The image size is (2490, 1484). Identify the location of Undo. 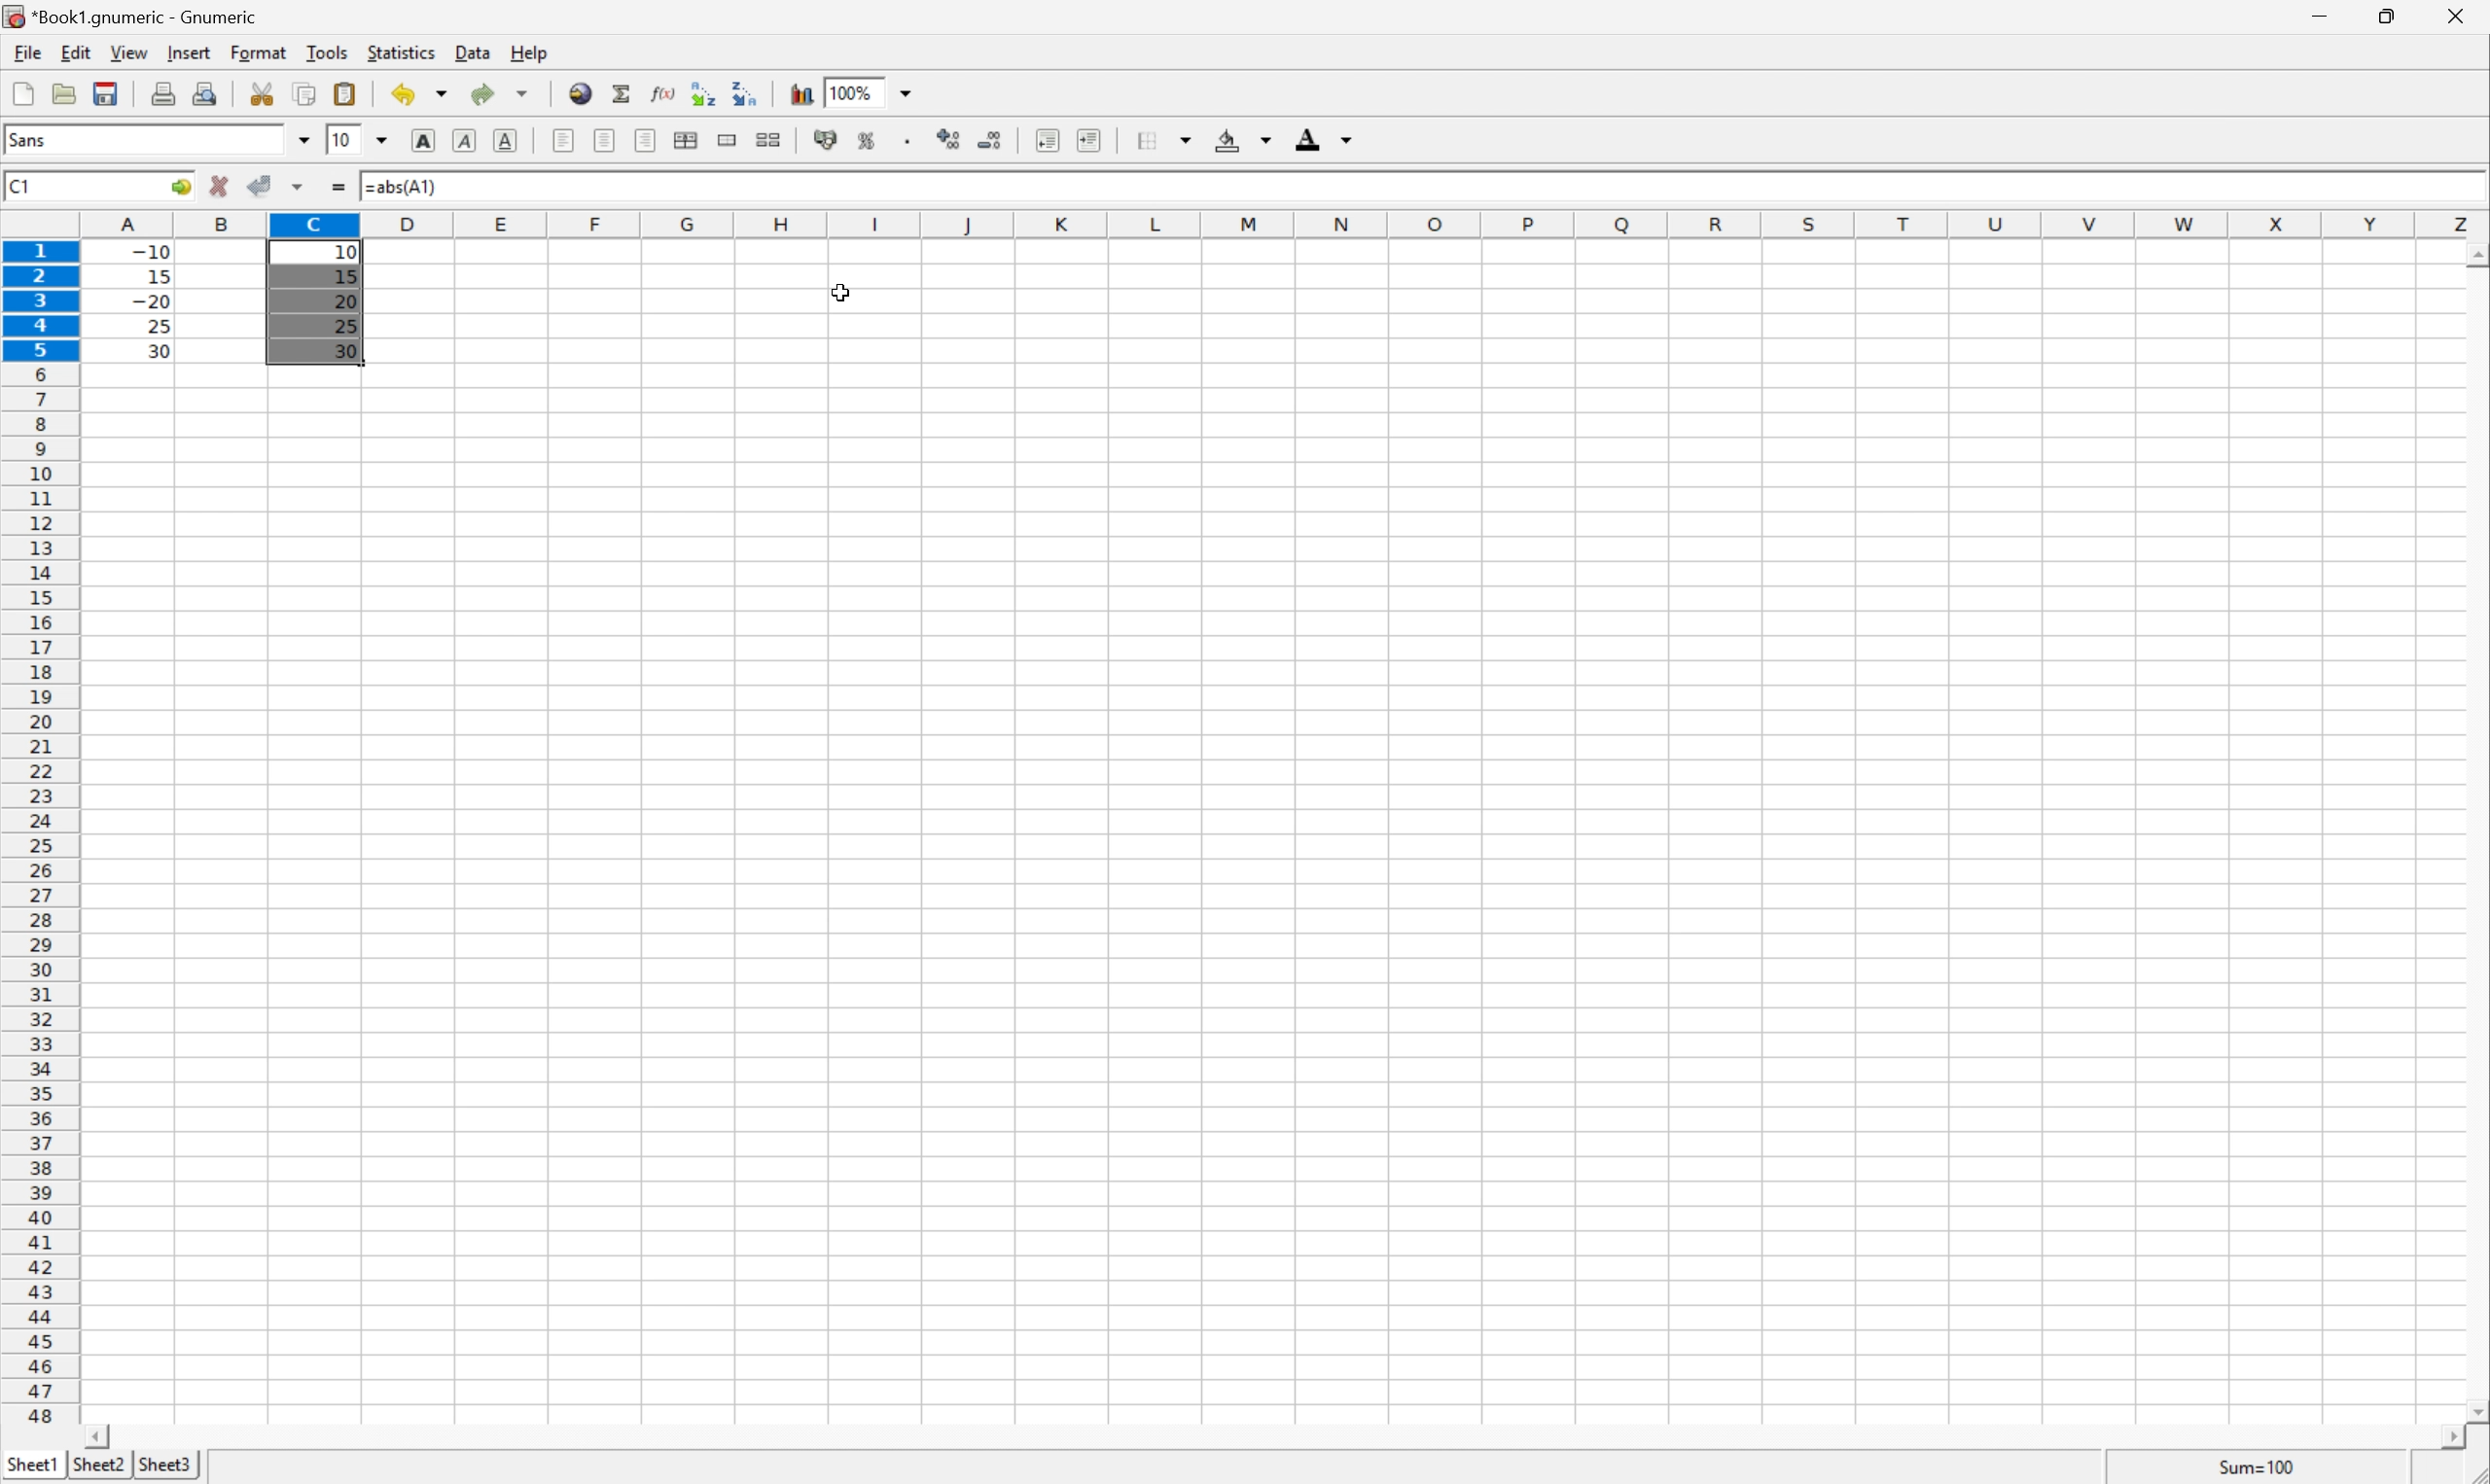
(422, 93).